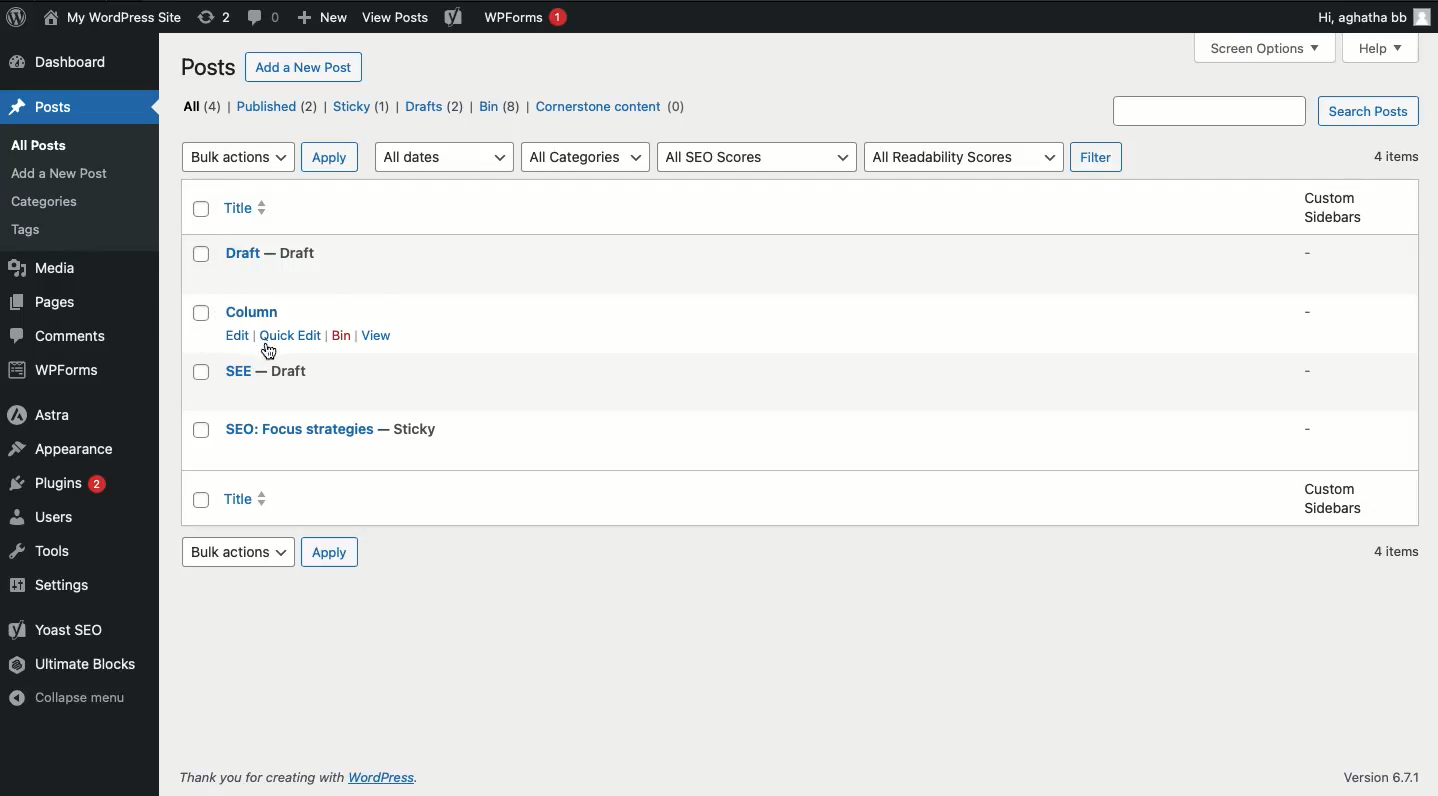 The image size is (1438, 796). What do you see at coordinates (206, 70) in the screenshot?
I see `Posts` at bounding box center [206, 70].